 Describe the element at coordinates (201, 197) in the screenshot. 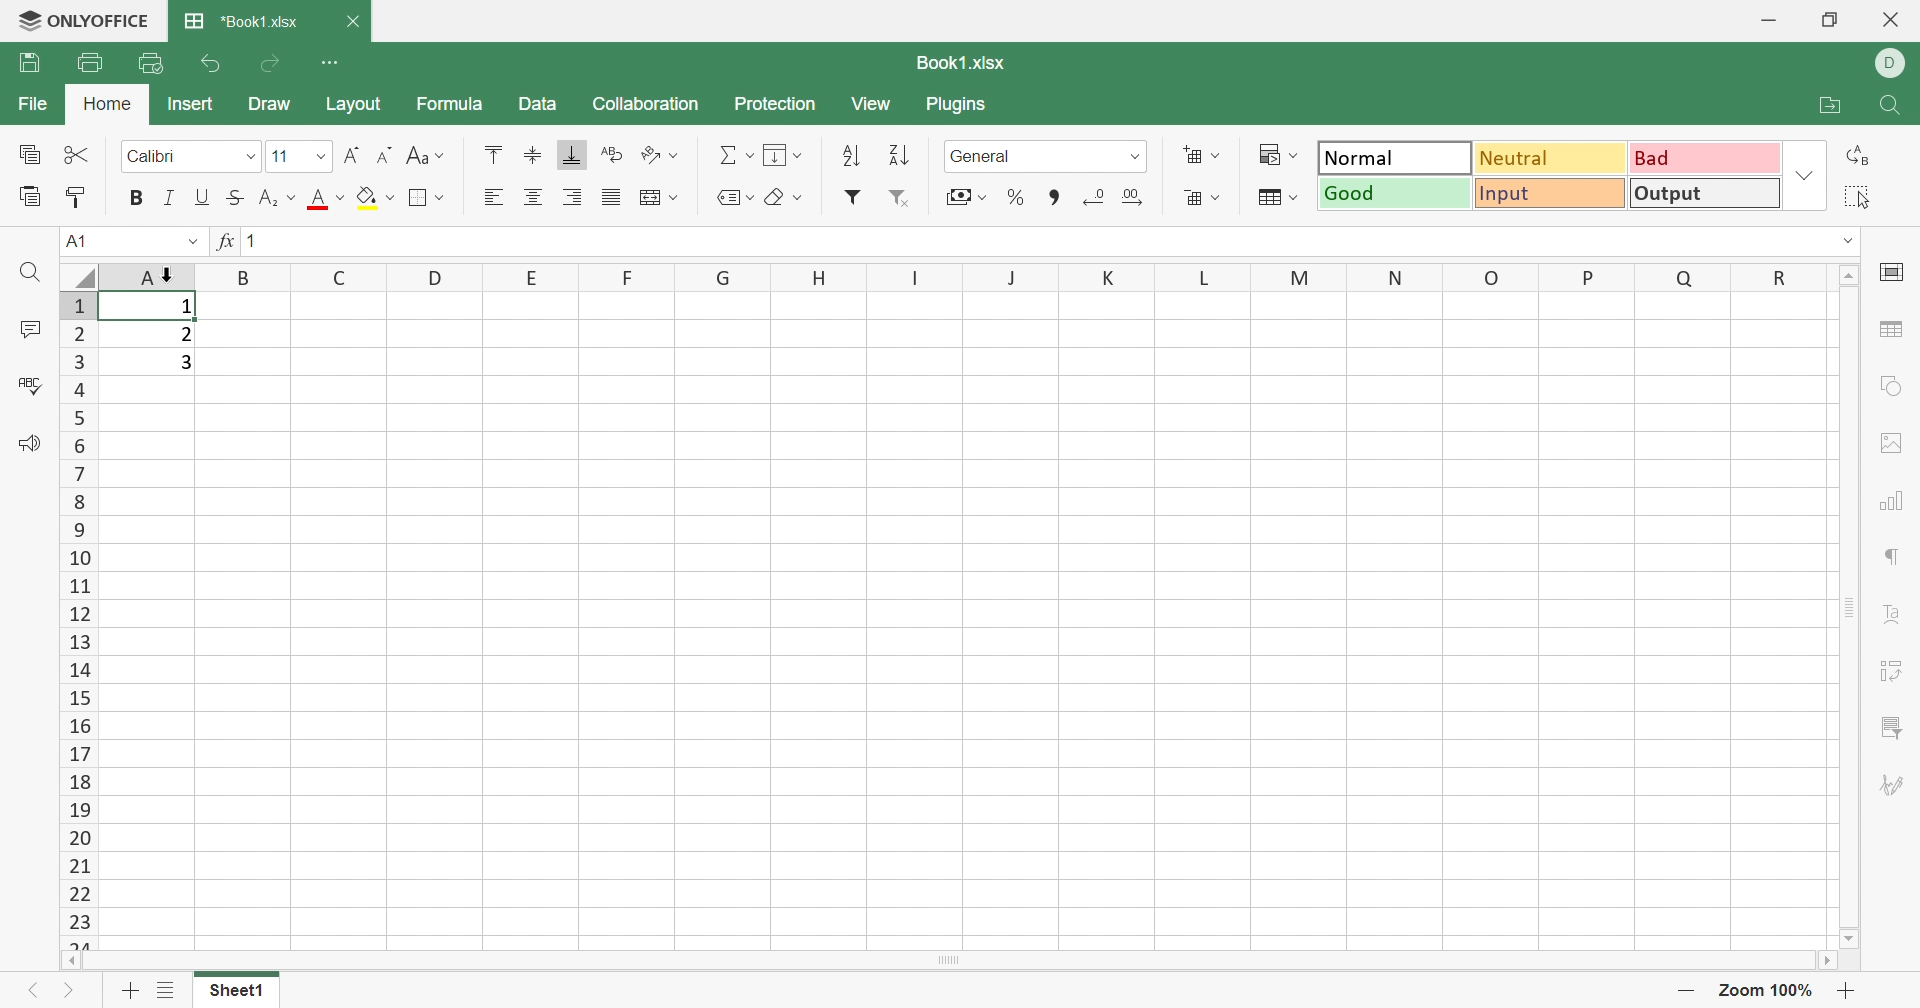

I see `Underline` at that location.